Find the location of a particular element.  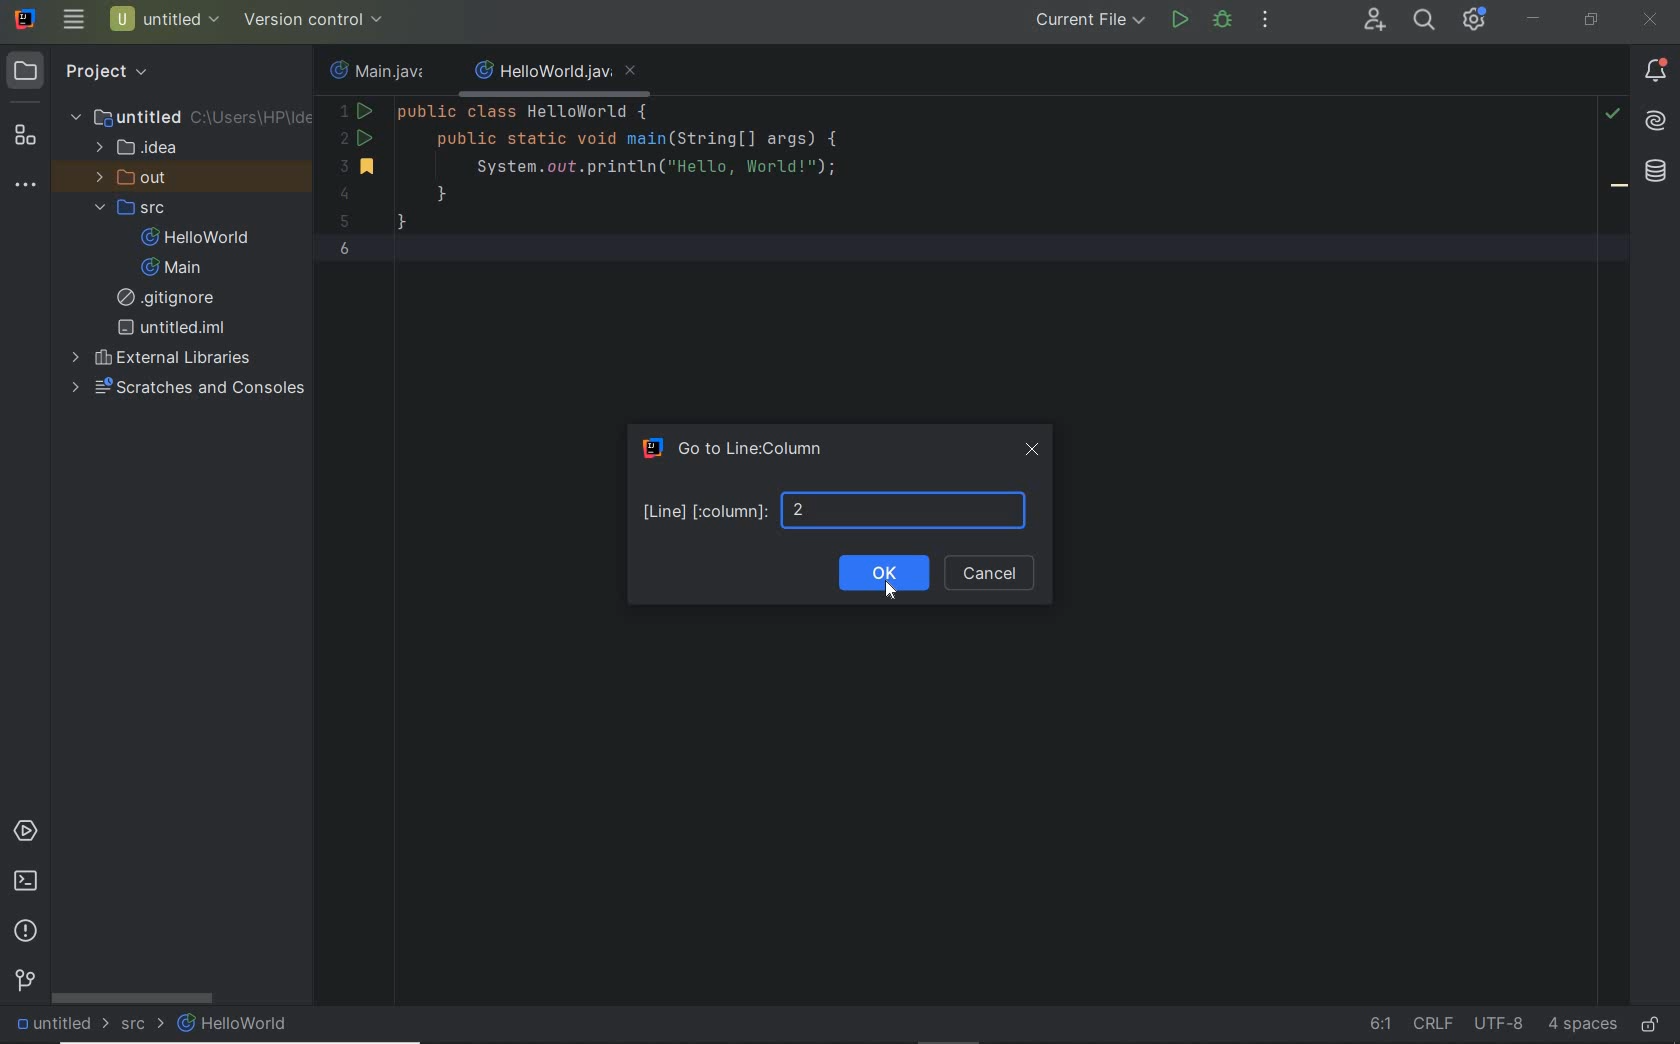

untitled is located at coordinates (172, 328).